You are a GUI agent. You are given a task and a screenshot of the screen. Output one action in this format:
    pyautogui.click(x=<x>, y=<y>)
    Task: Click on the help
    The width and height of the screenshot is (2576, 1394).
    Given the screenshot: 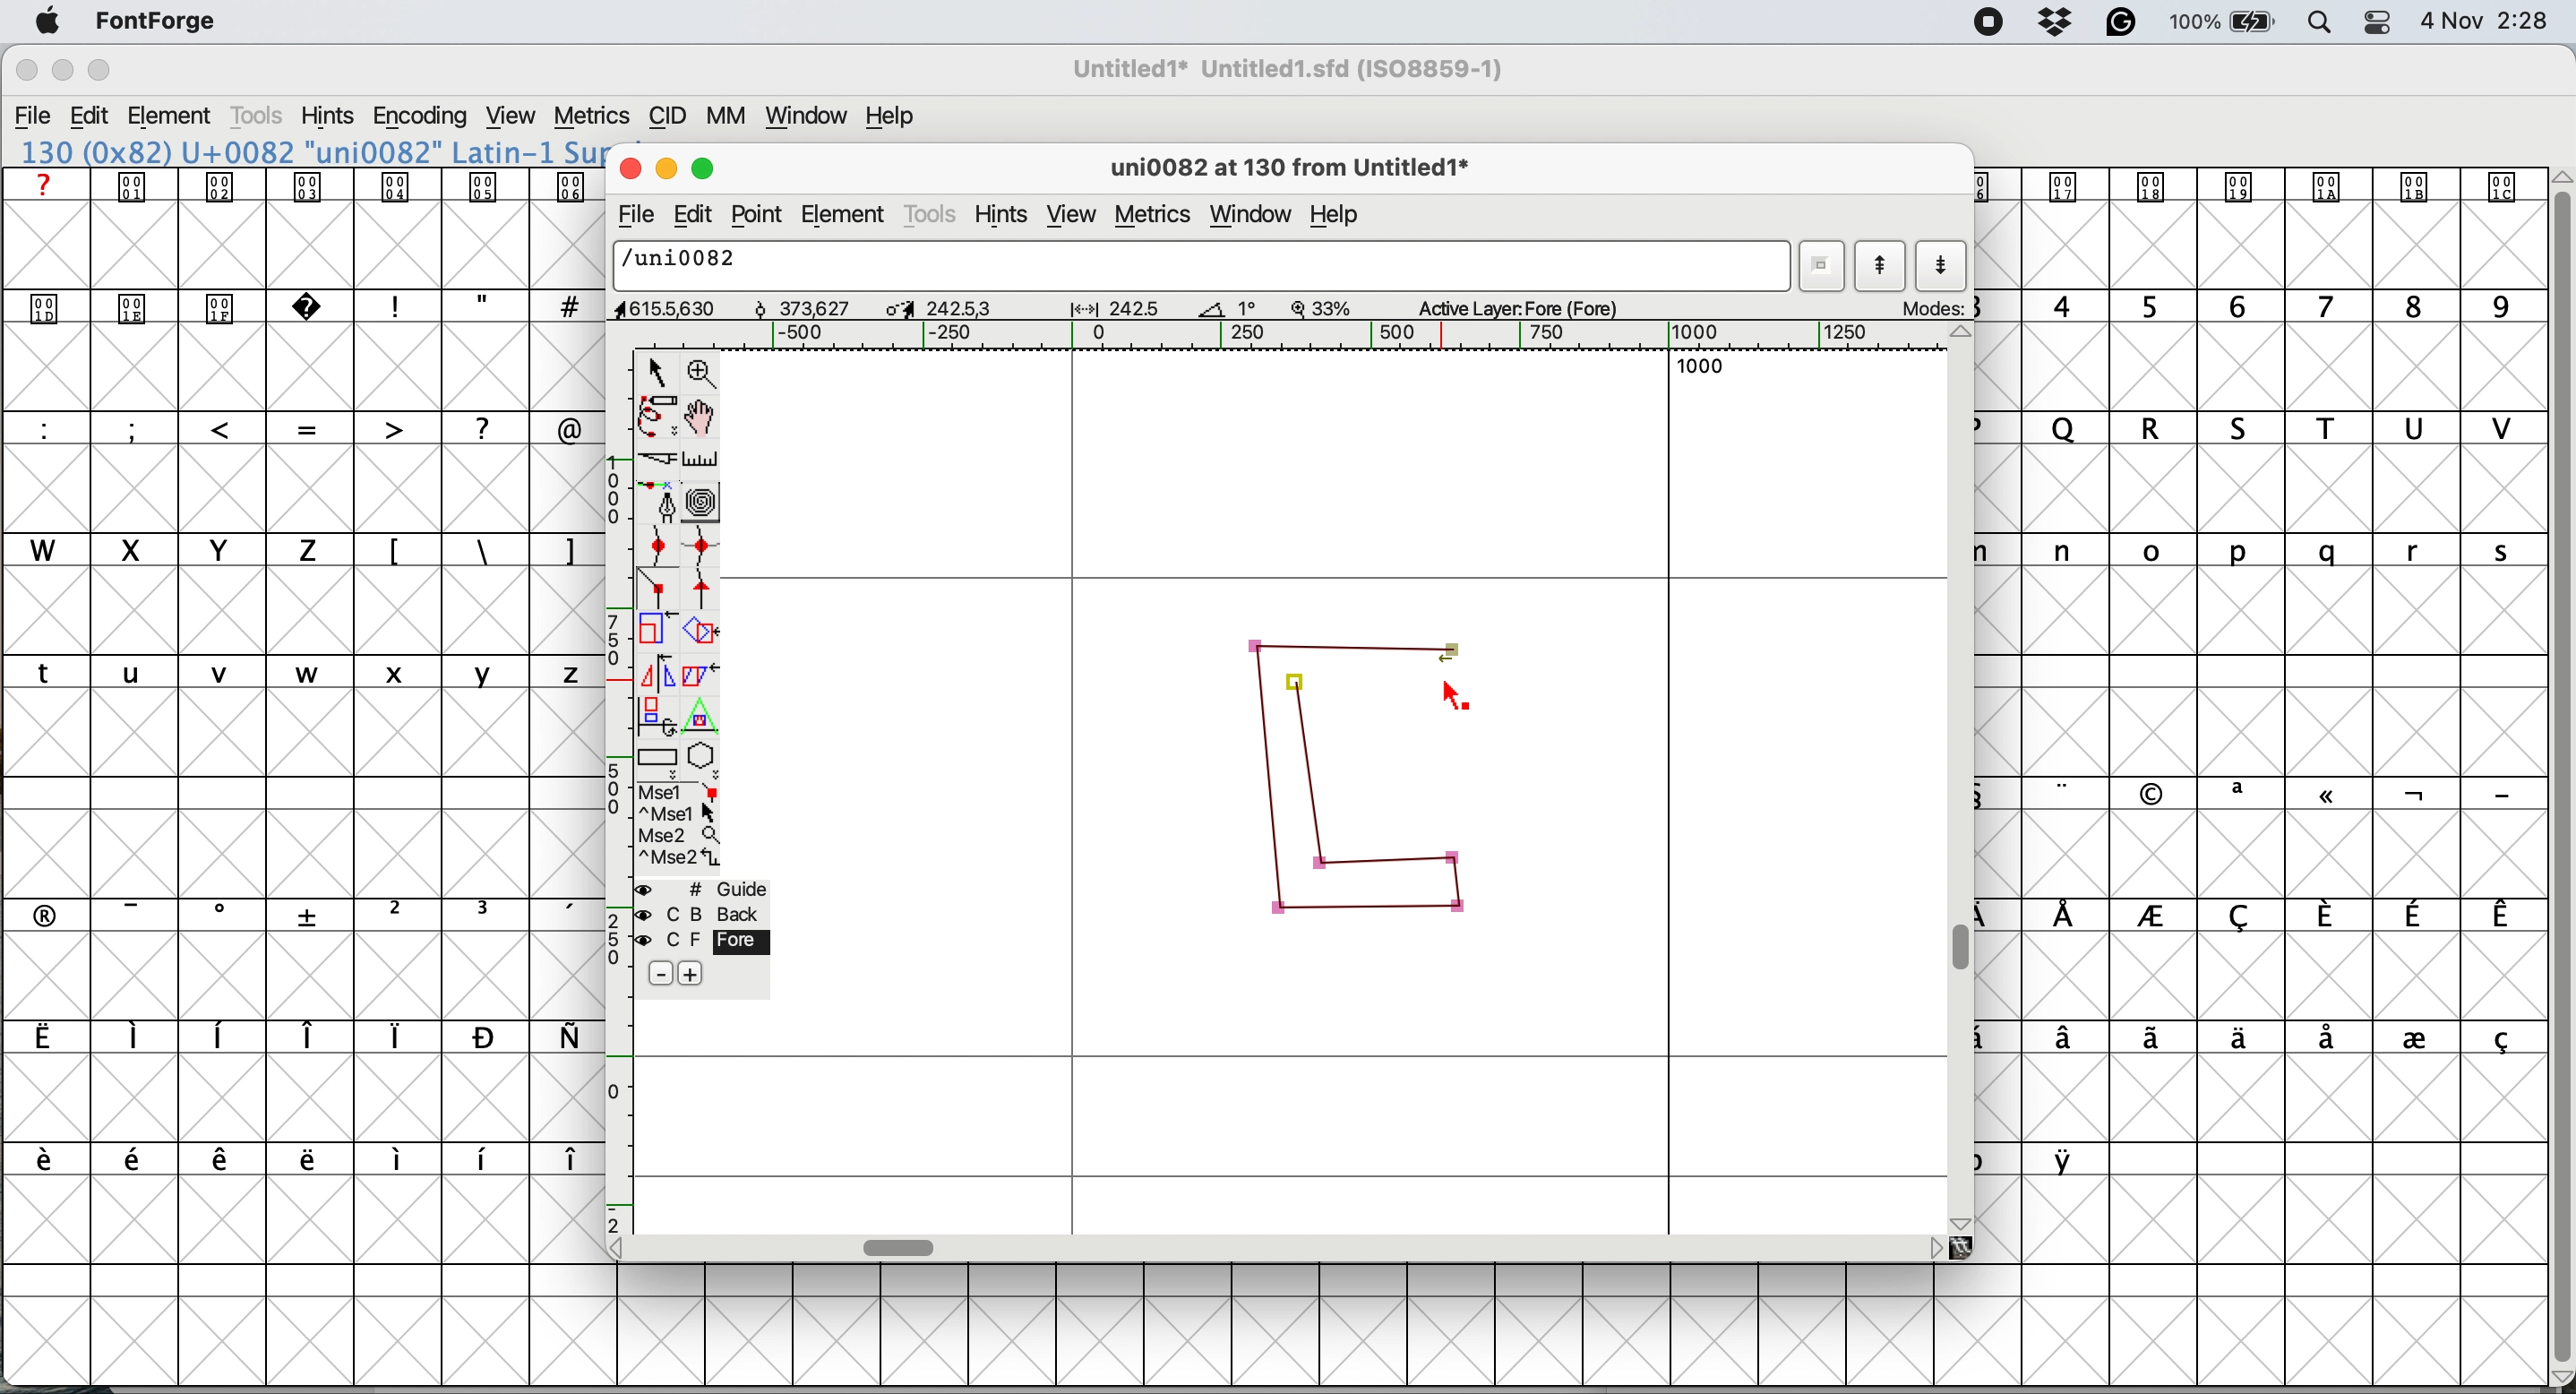 What is the action you would take?
    pyautogui.click(x=895, y=116)
    